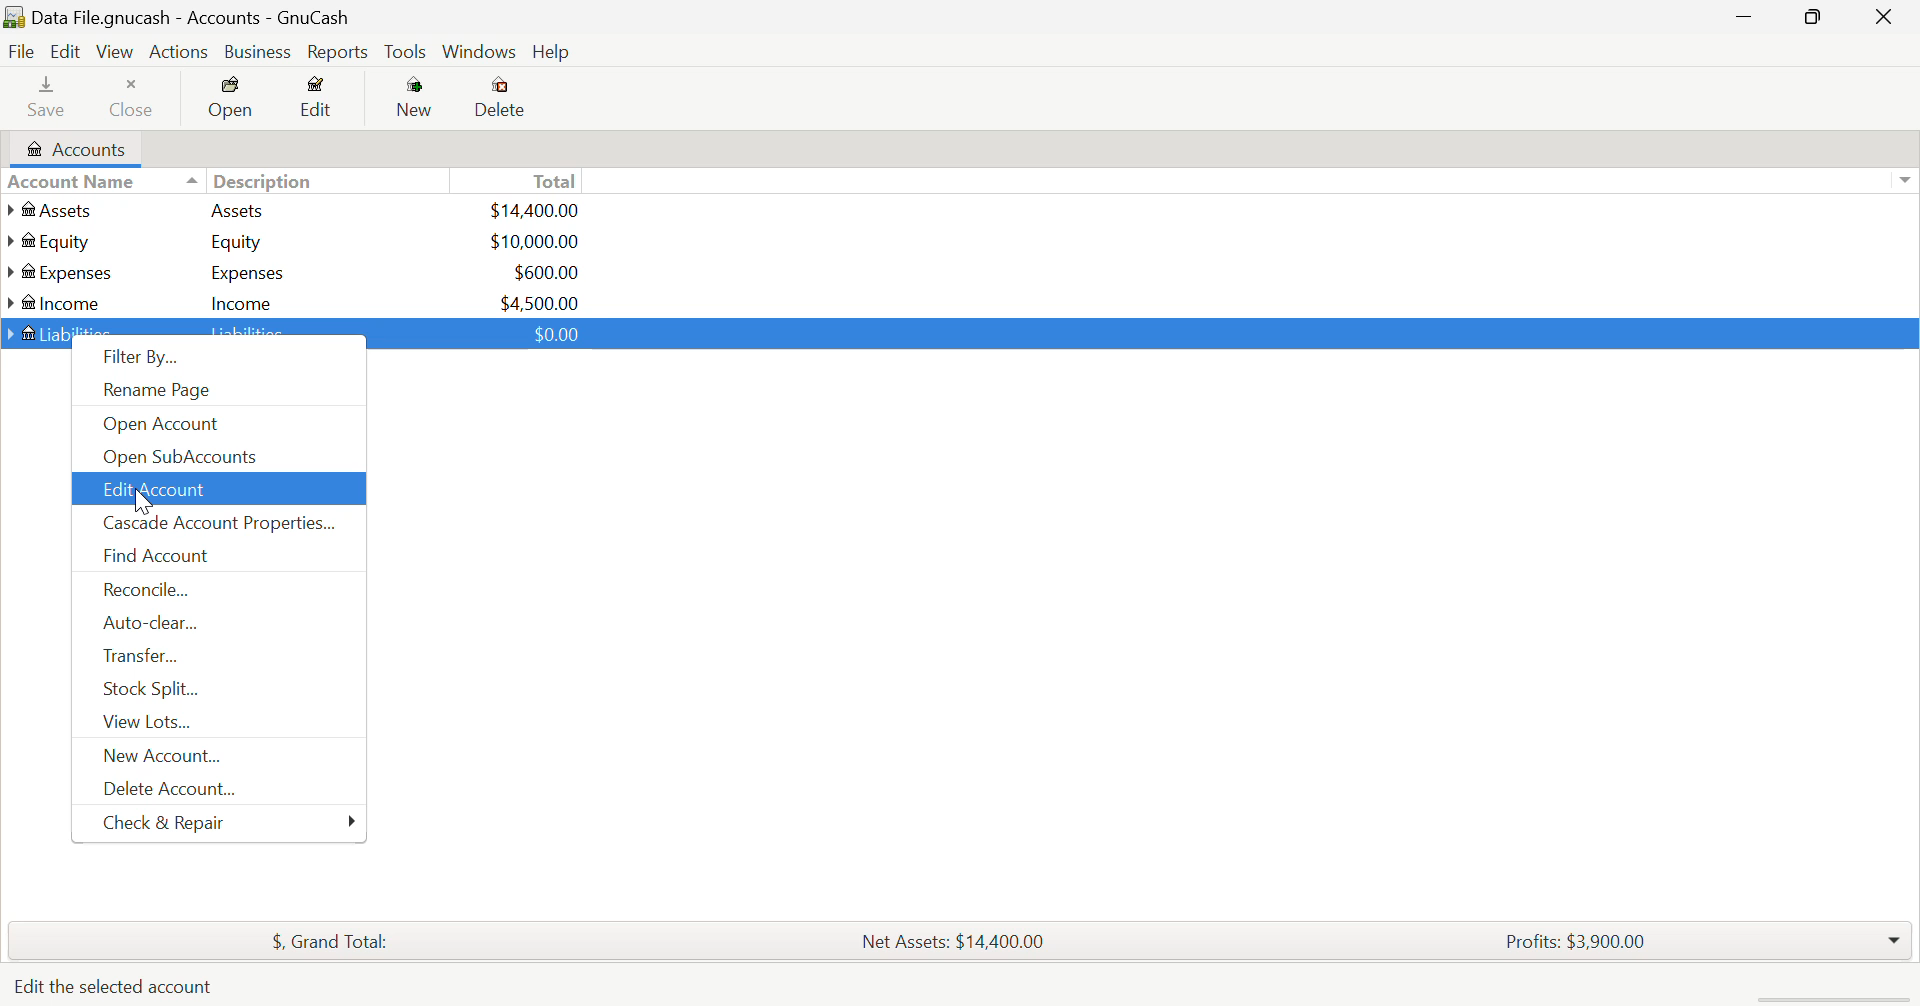 This screenshot has height=1006, width=1920. What do you see at coordinates (216, 456) in the screenshot?
I see `Open Subaccounts` at bounding box center [216, 456].